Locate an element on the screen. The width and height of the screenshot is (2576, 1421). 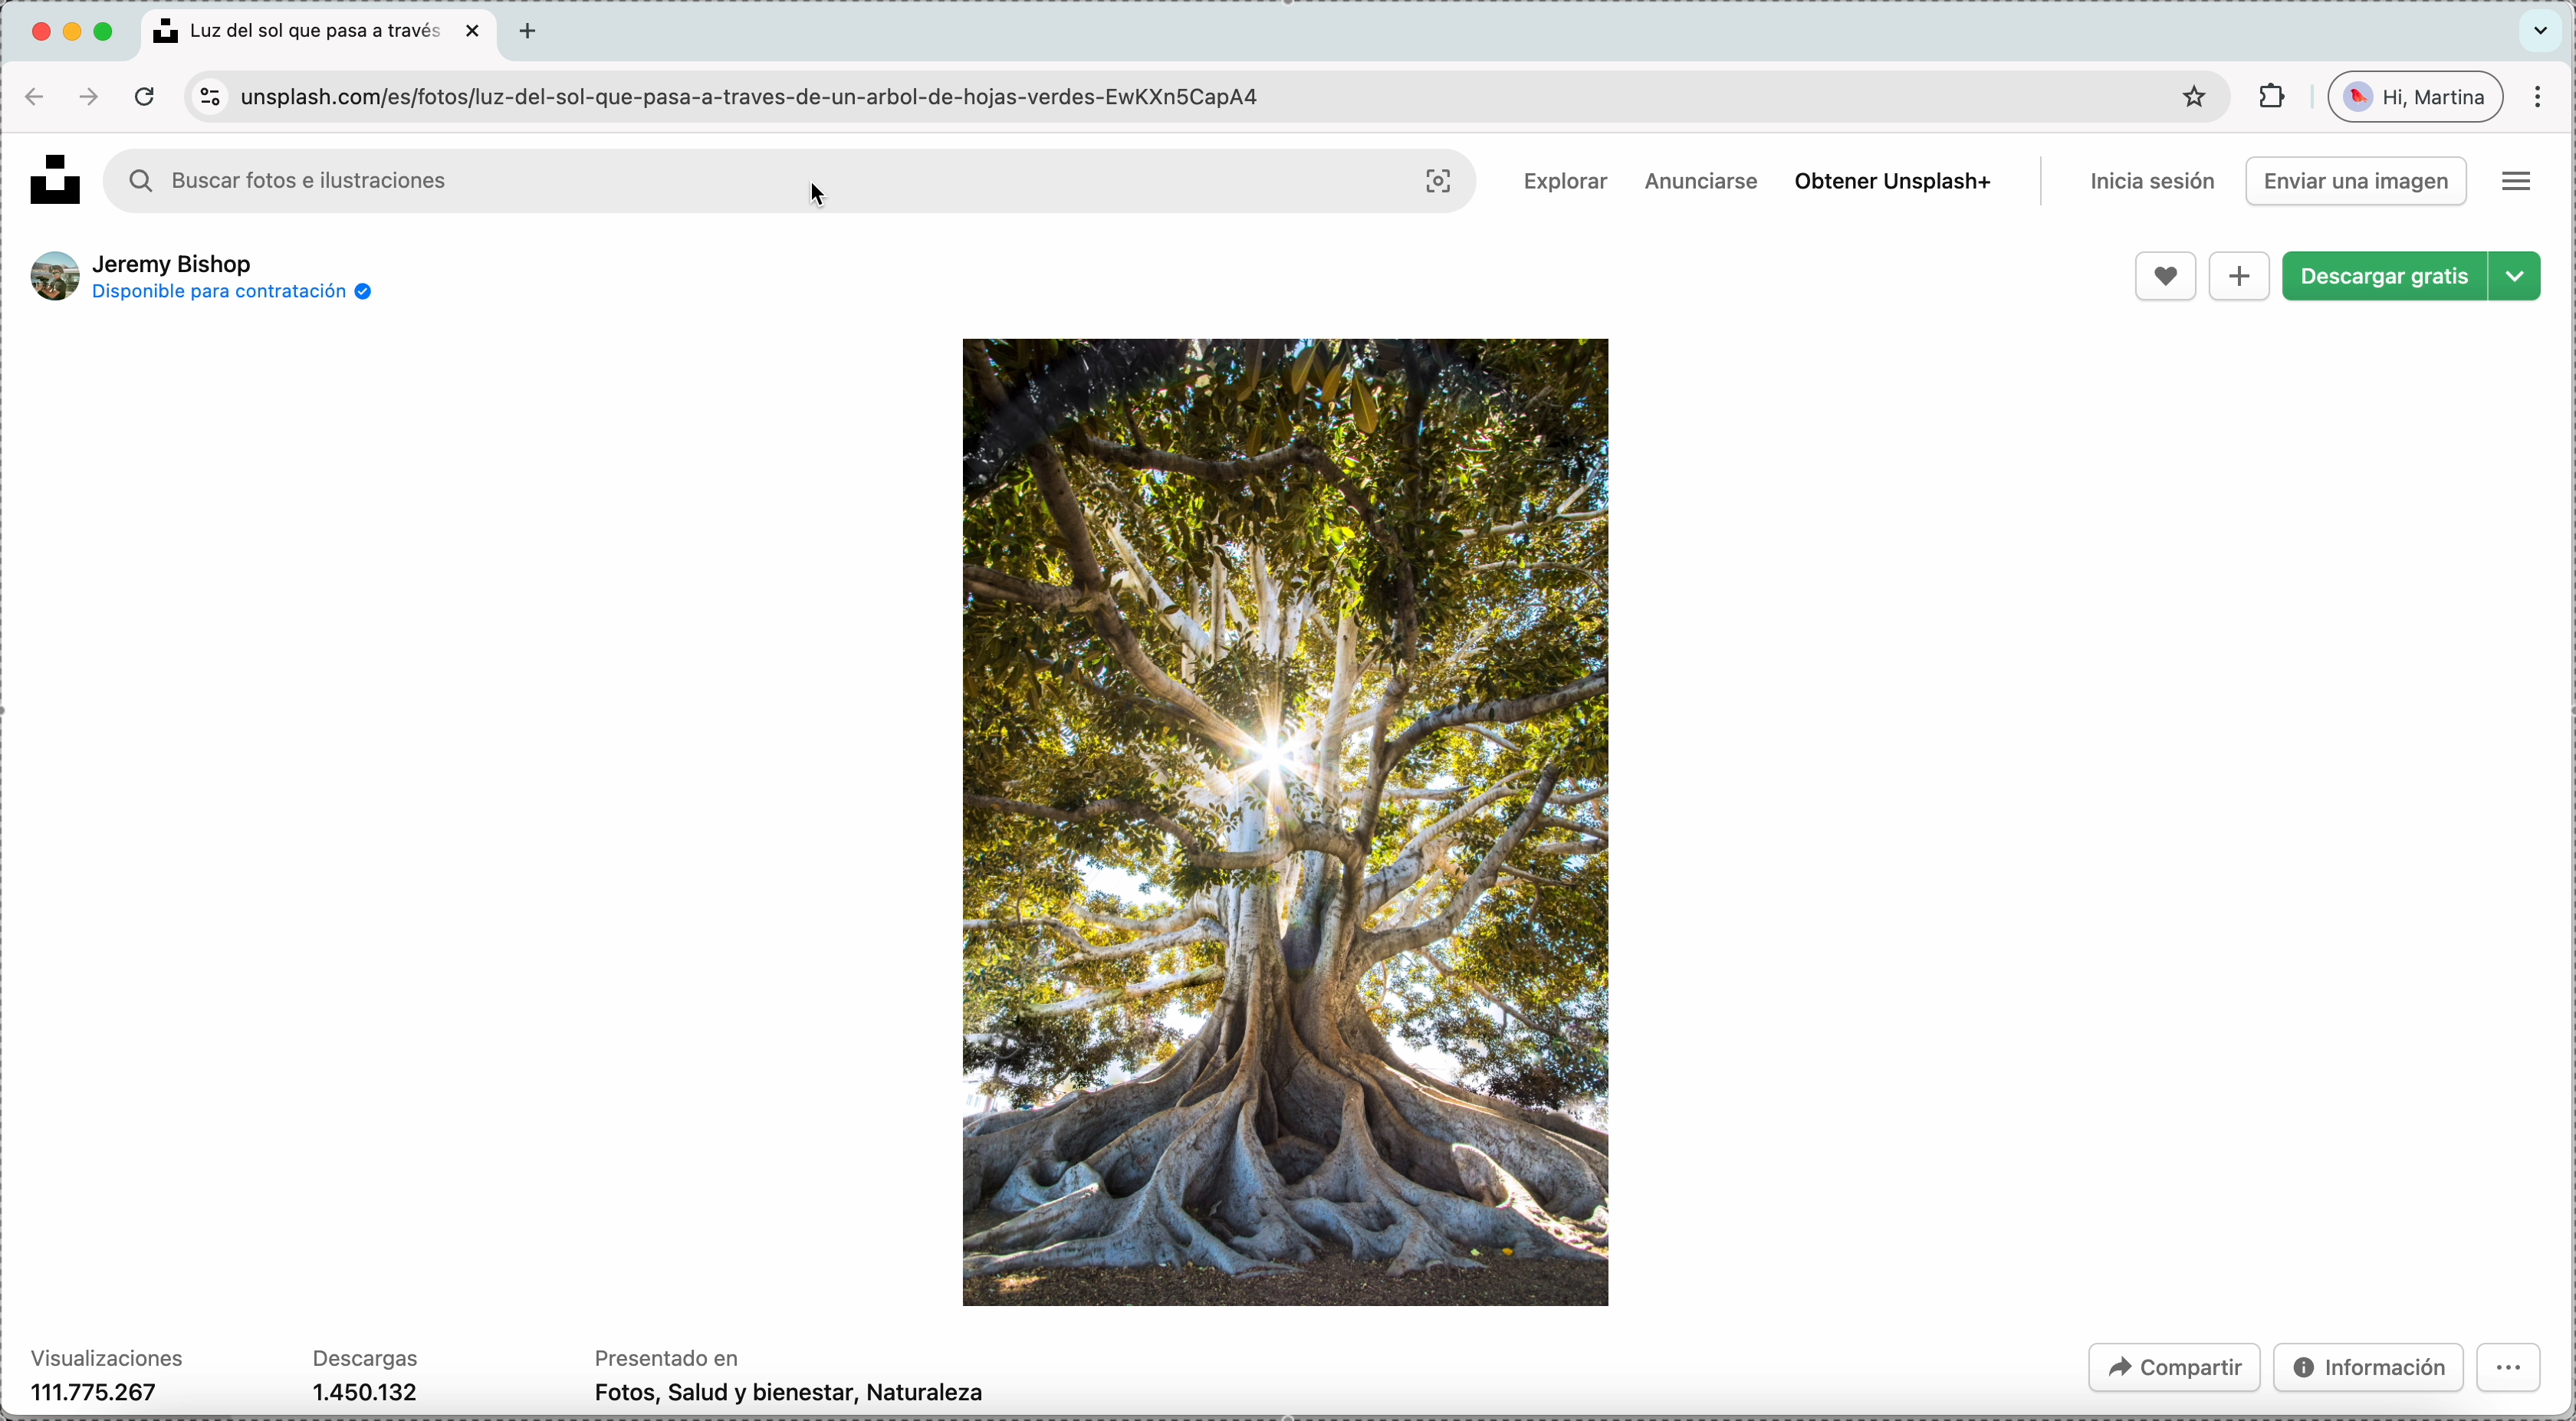
jeremy Bishop is located at coordinates (179, 262).